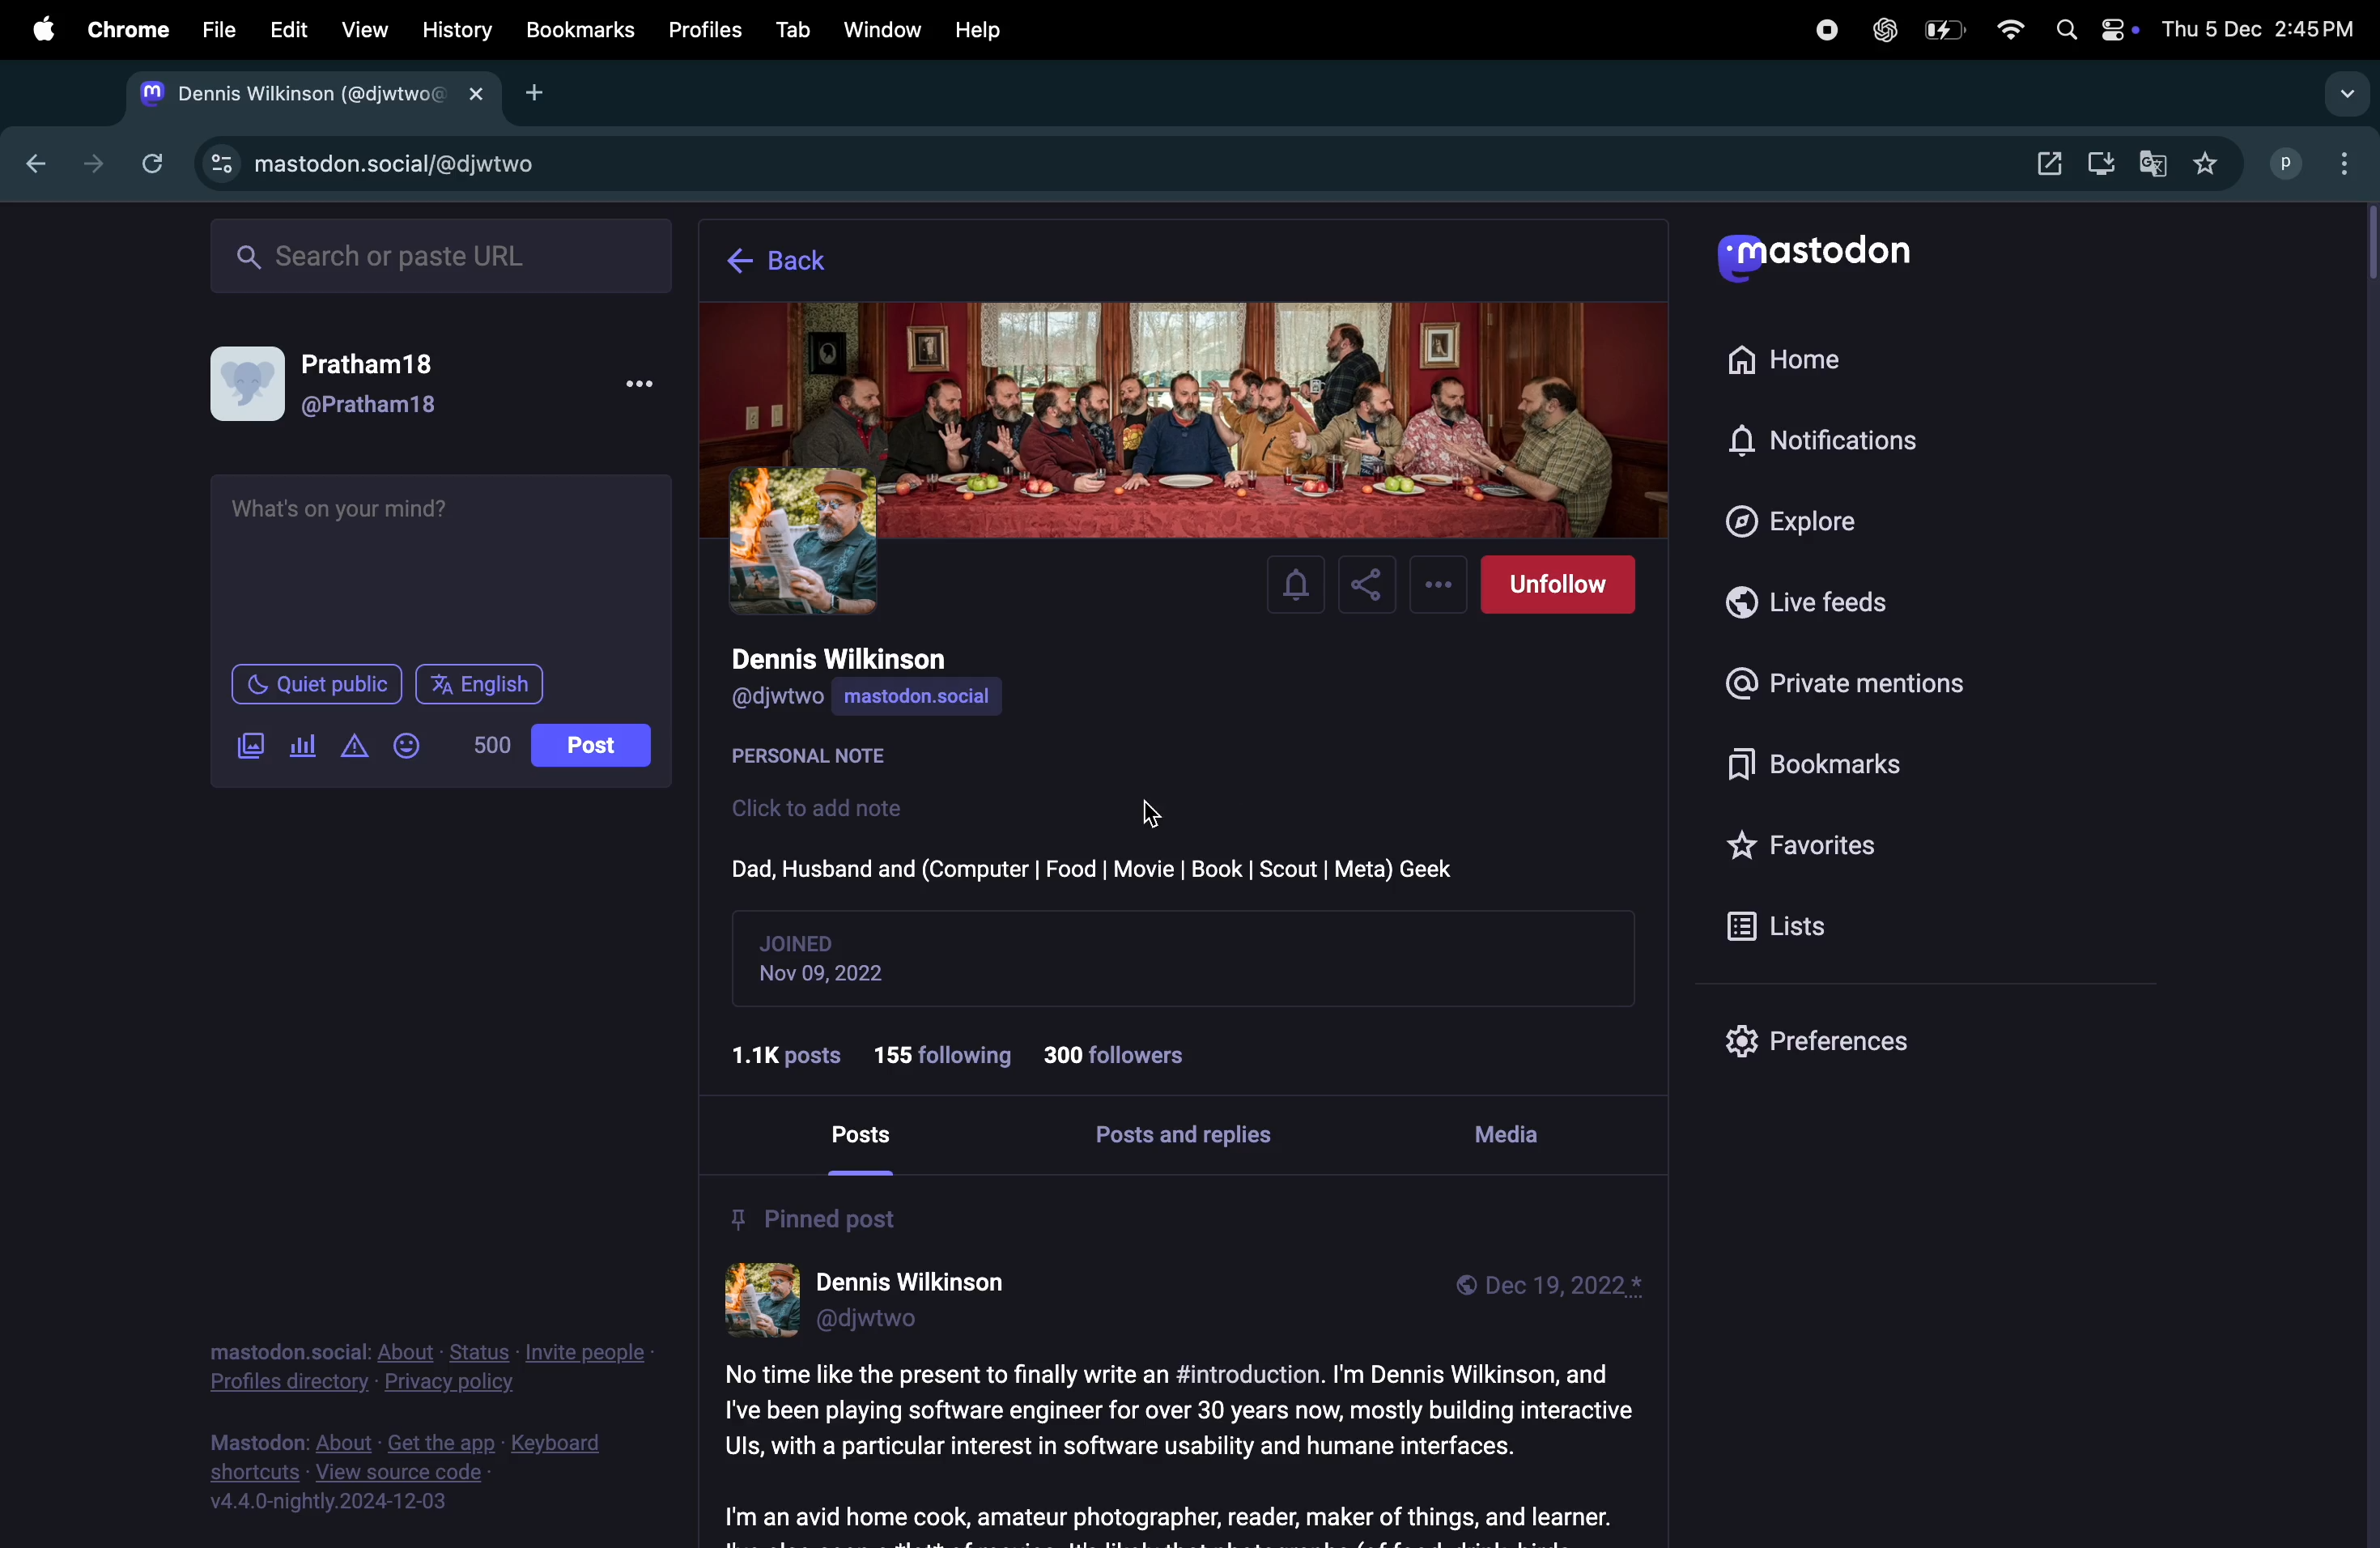  Describe the element at coordinates (948, 698) in the screenshot. I see `mastodon social` at that location.